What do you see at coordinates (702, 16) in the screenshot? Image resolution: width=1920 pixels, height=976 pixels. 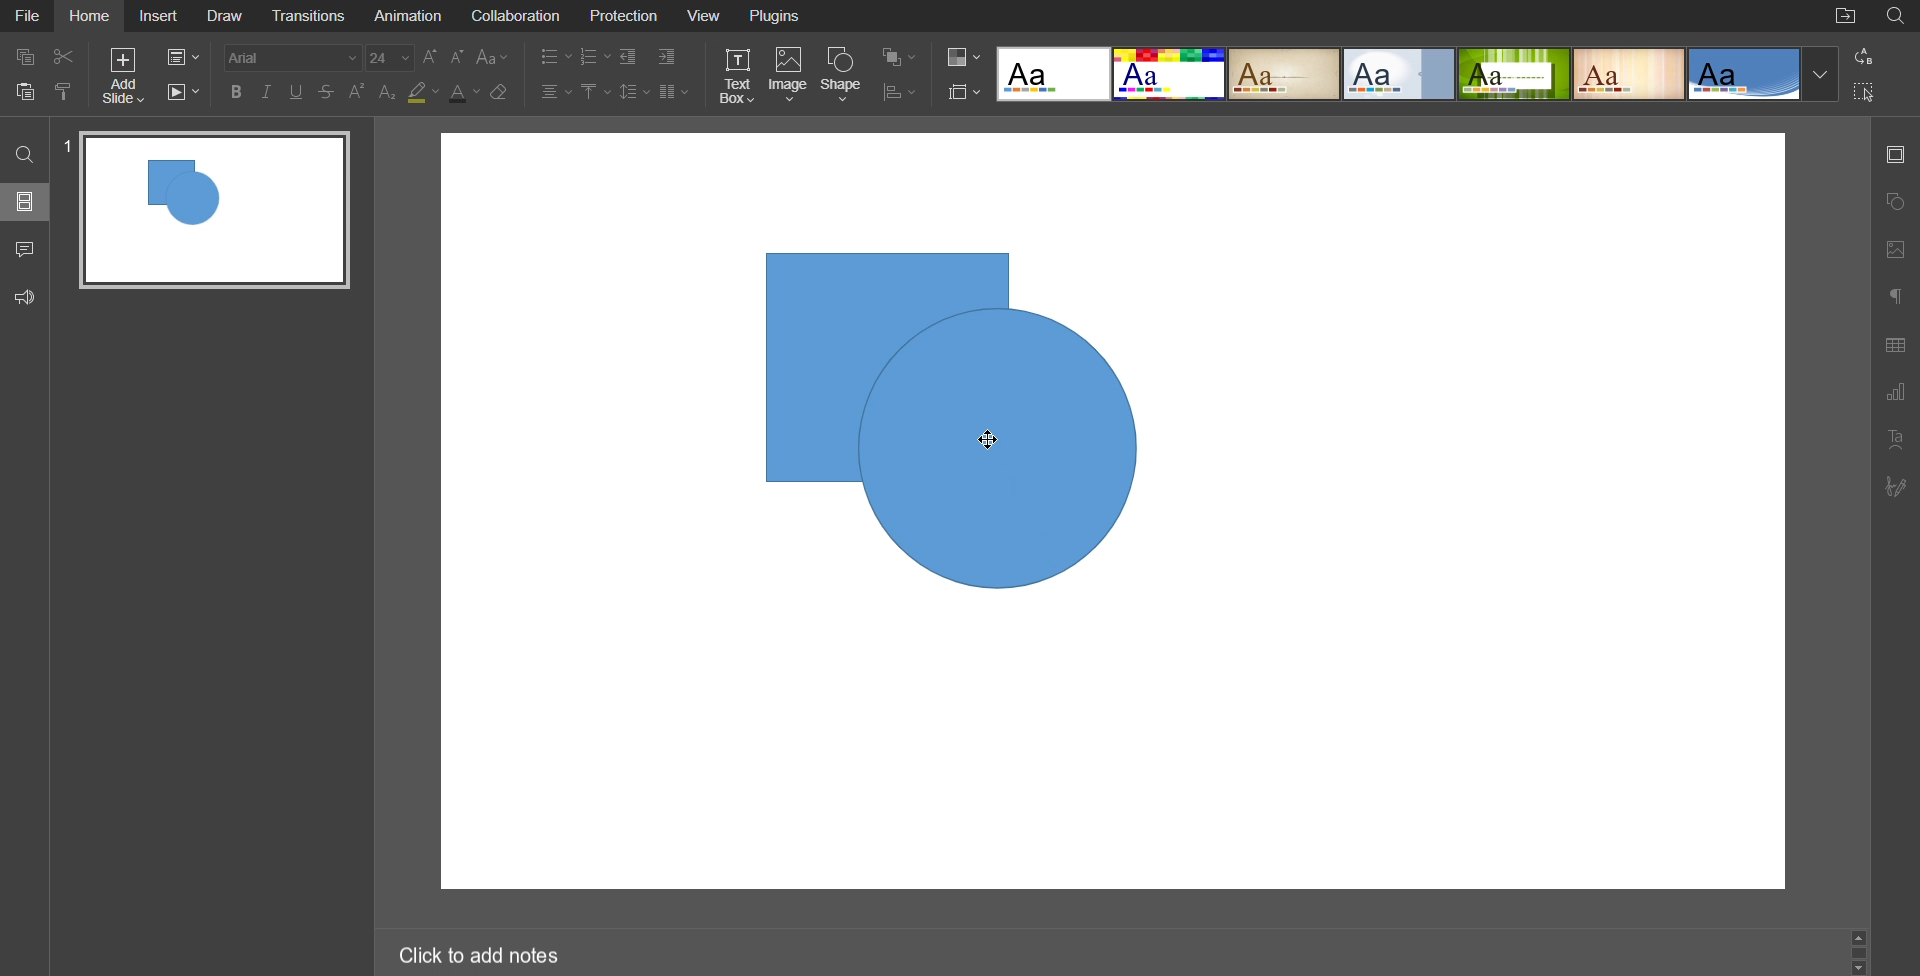 I see `View` at bounding box center [702, 16].